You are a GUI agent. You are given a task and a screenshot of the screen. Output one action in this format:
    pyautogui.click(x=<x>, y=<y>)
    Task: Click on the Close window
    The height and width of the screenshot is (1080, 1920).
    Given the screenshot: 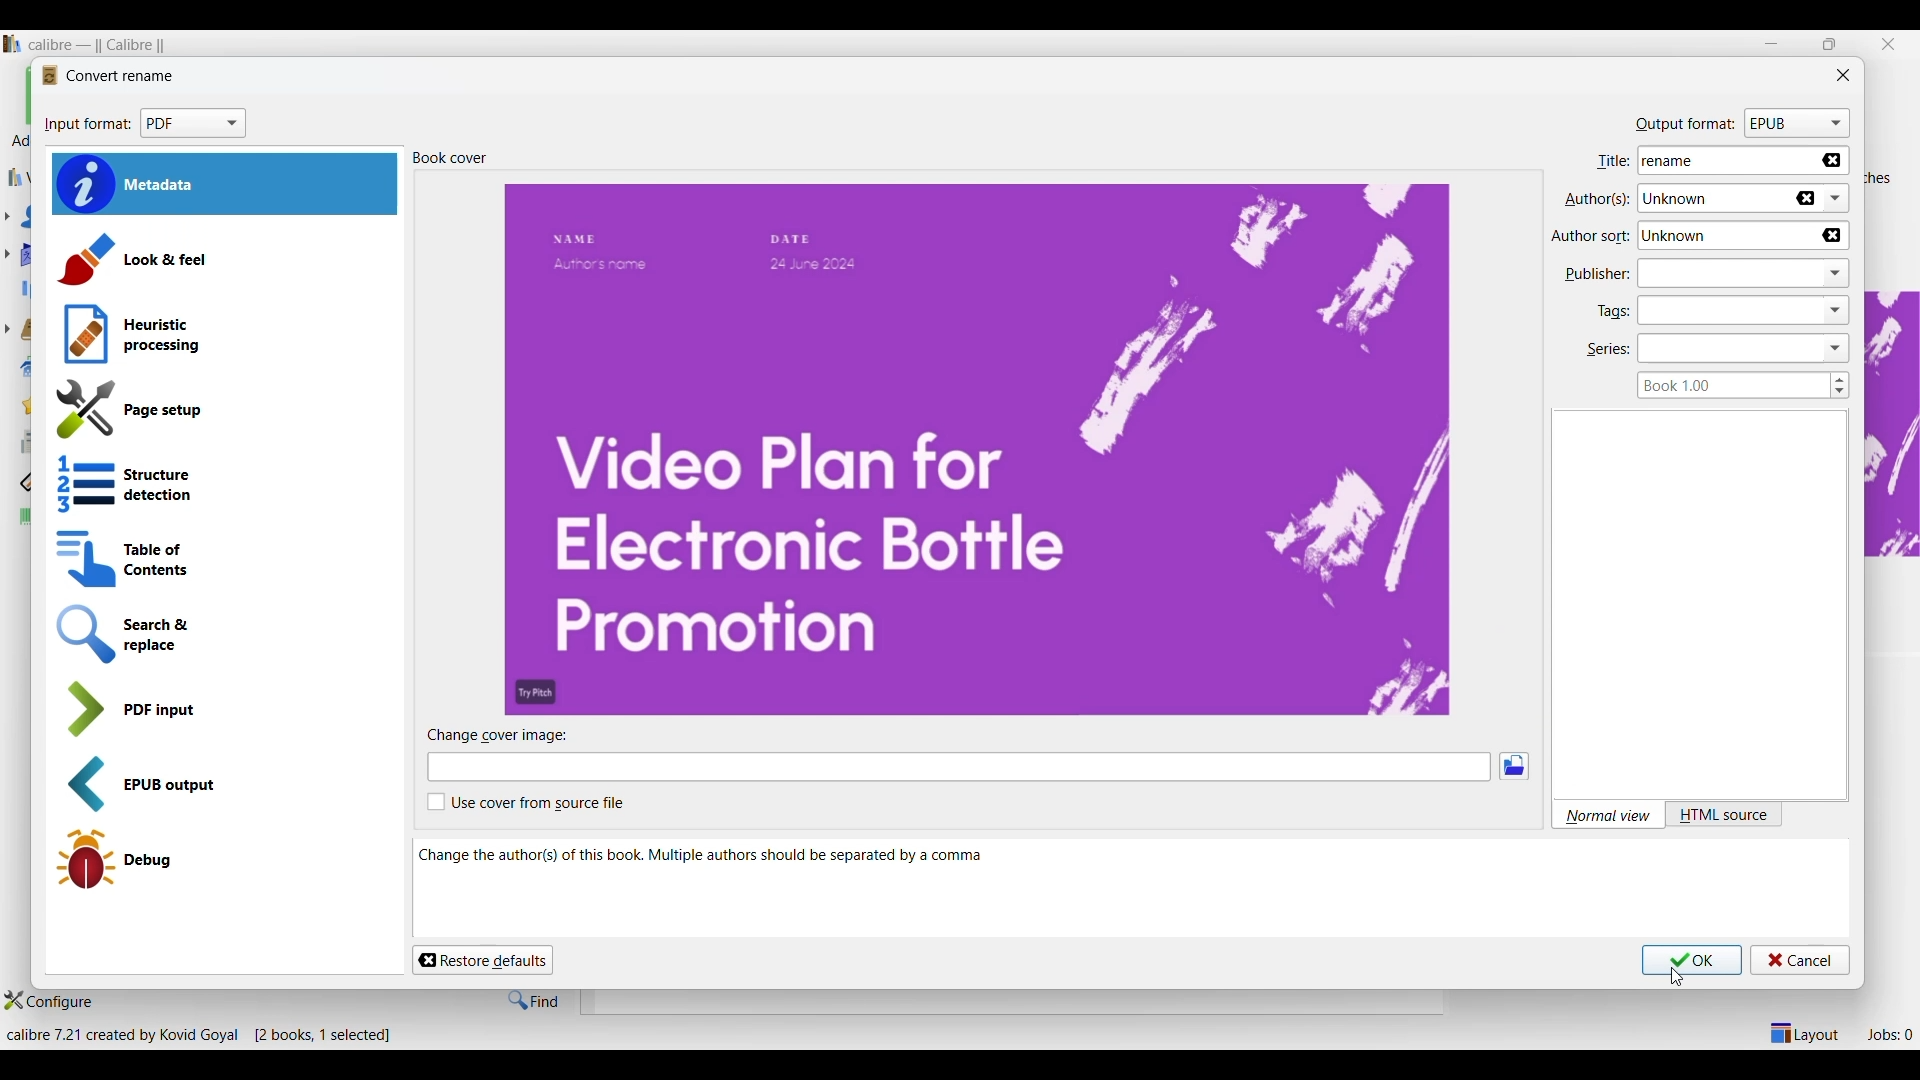 What is the action you would take?
    pyautogui.click(x=1844, y=75)
    